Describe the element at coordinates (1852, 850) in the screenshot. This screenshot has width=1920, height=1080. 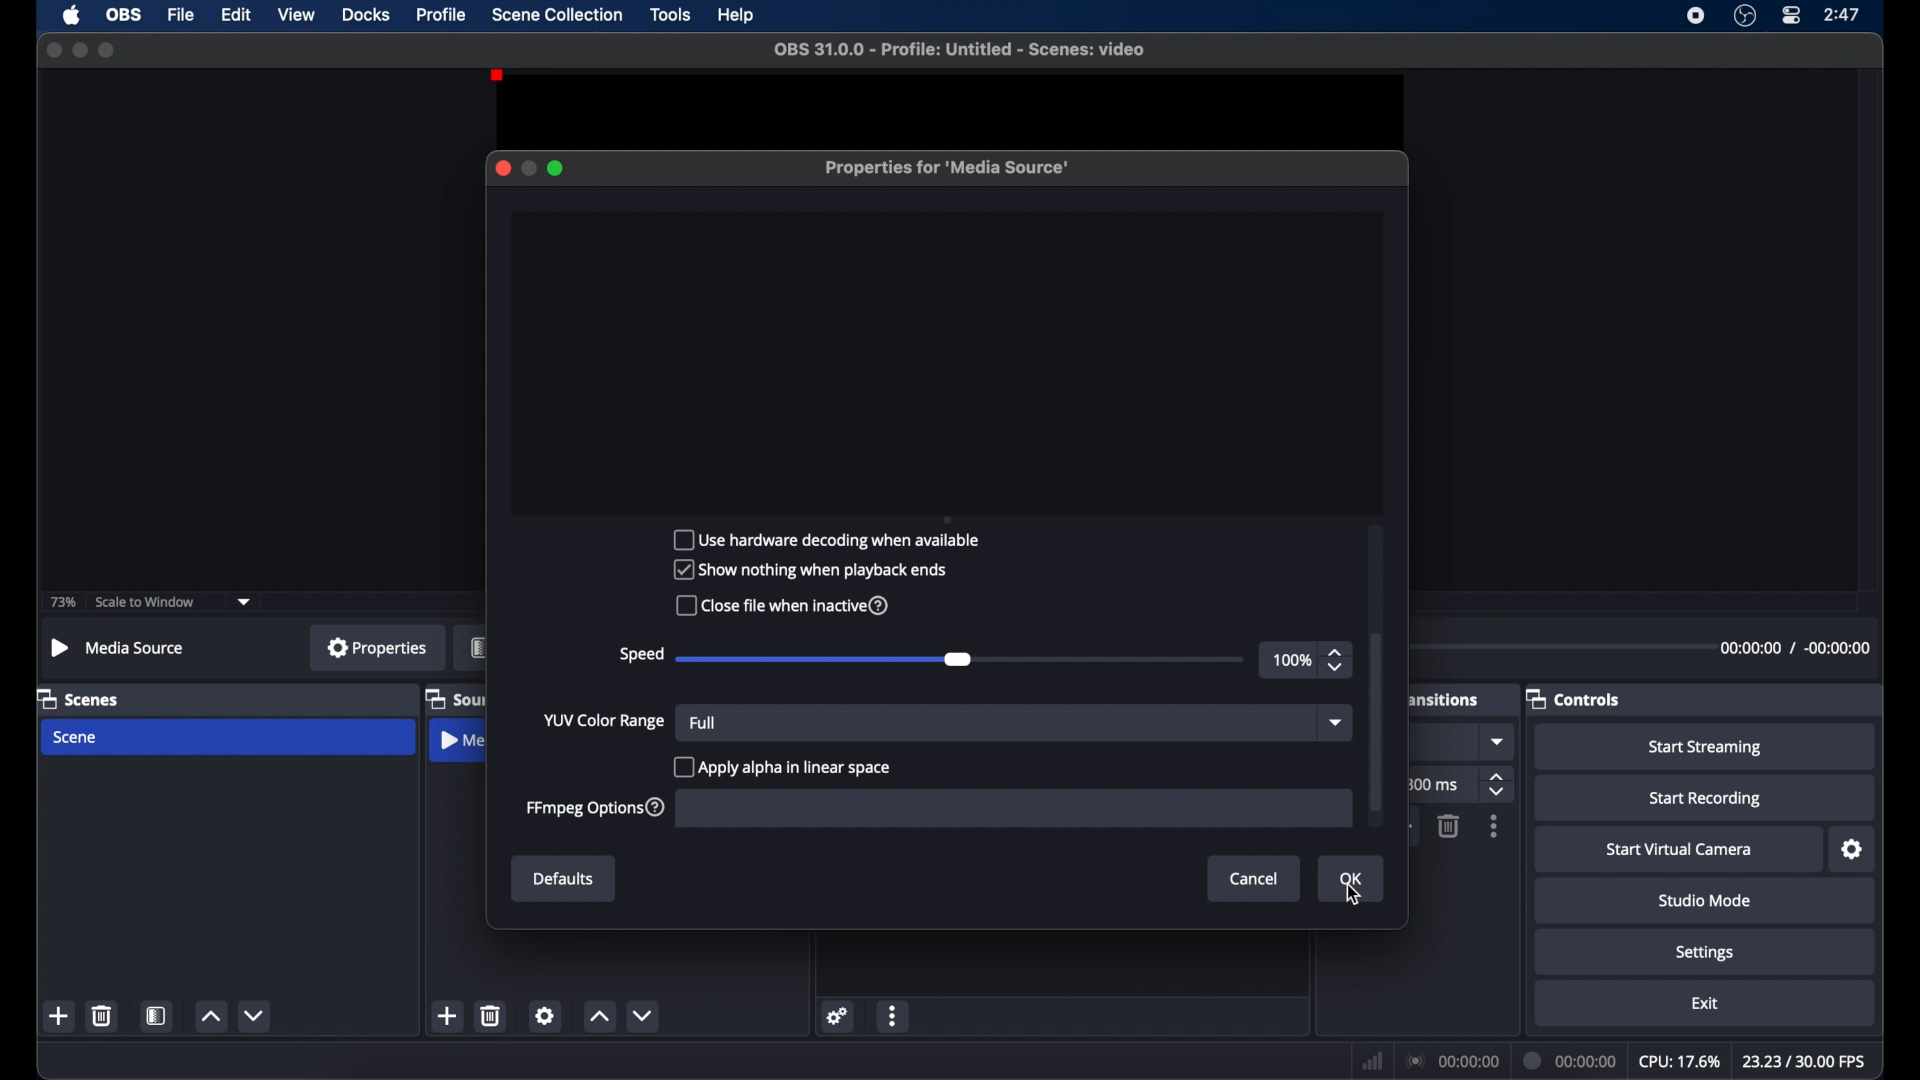
I see `settings` at that location.